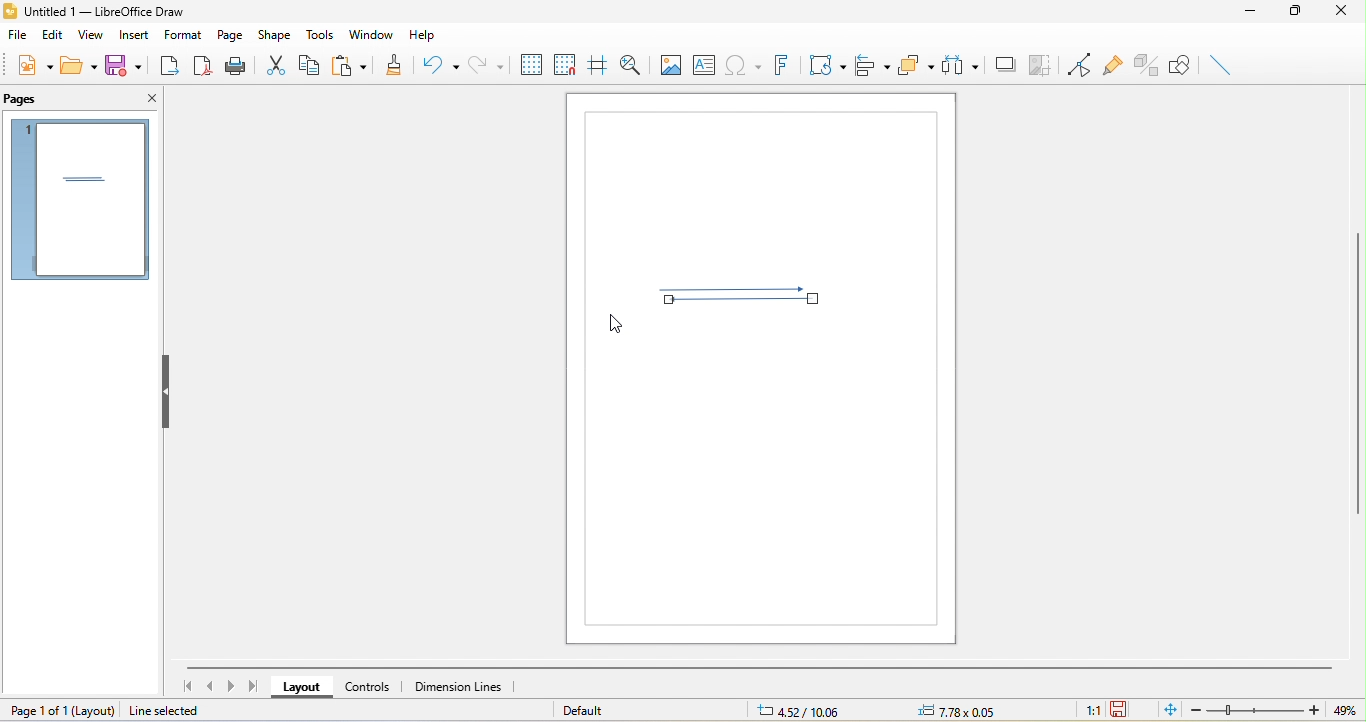 The width and height of the screenshot is (1366, 722). Describe the element at coordinates (1165, 711) in the screenshot. I see `fit to the current window` at that location.